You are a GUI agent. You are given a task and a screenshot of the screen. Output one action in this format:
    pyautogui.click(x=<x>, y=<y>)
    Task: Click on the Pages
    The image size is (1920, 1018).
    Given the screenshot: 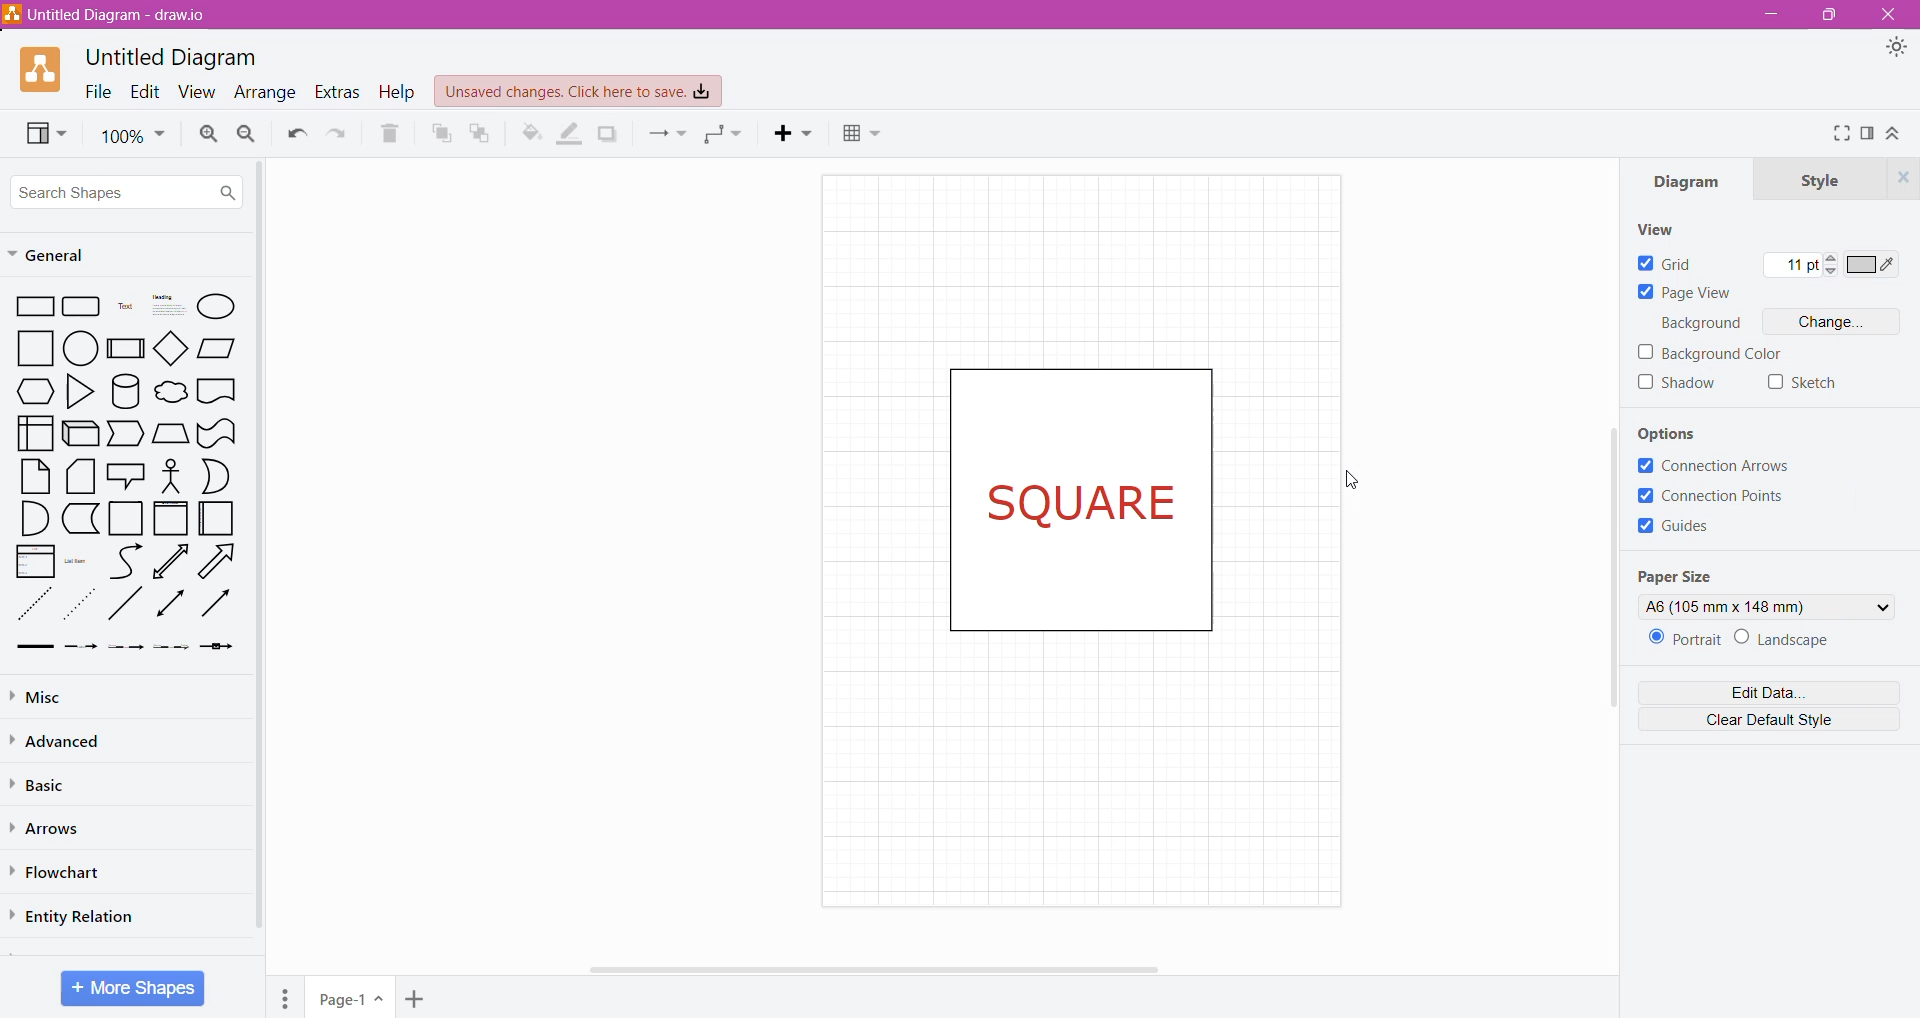 What is the action you would take?
    pyautogui.click(x=286, y=998)
    